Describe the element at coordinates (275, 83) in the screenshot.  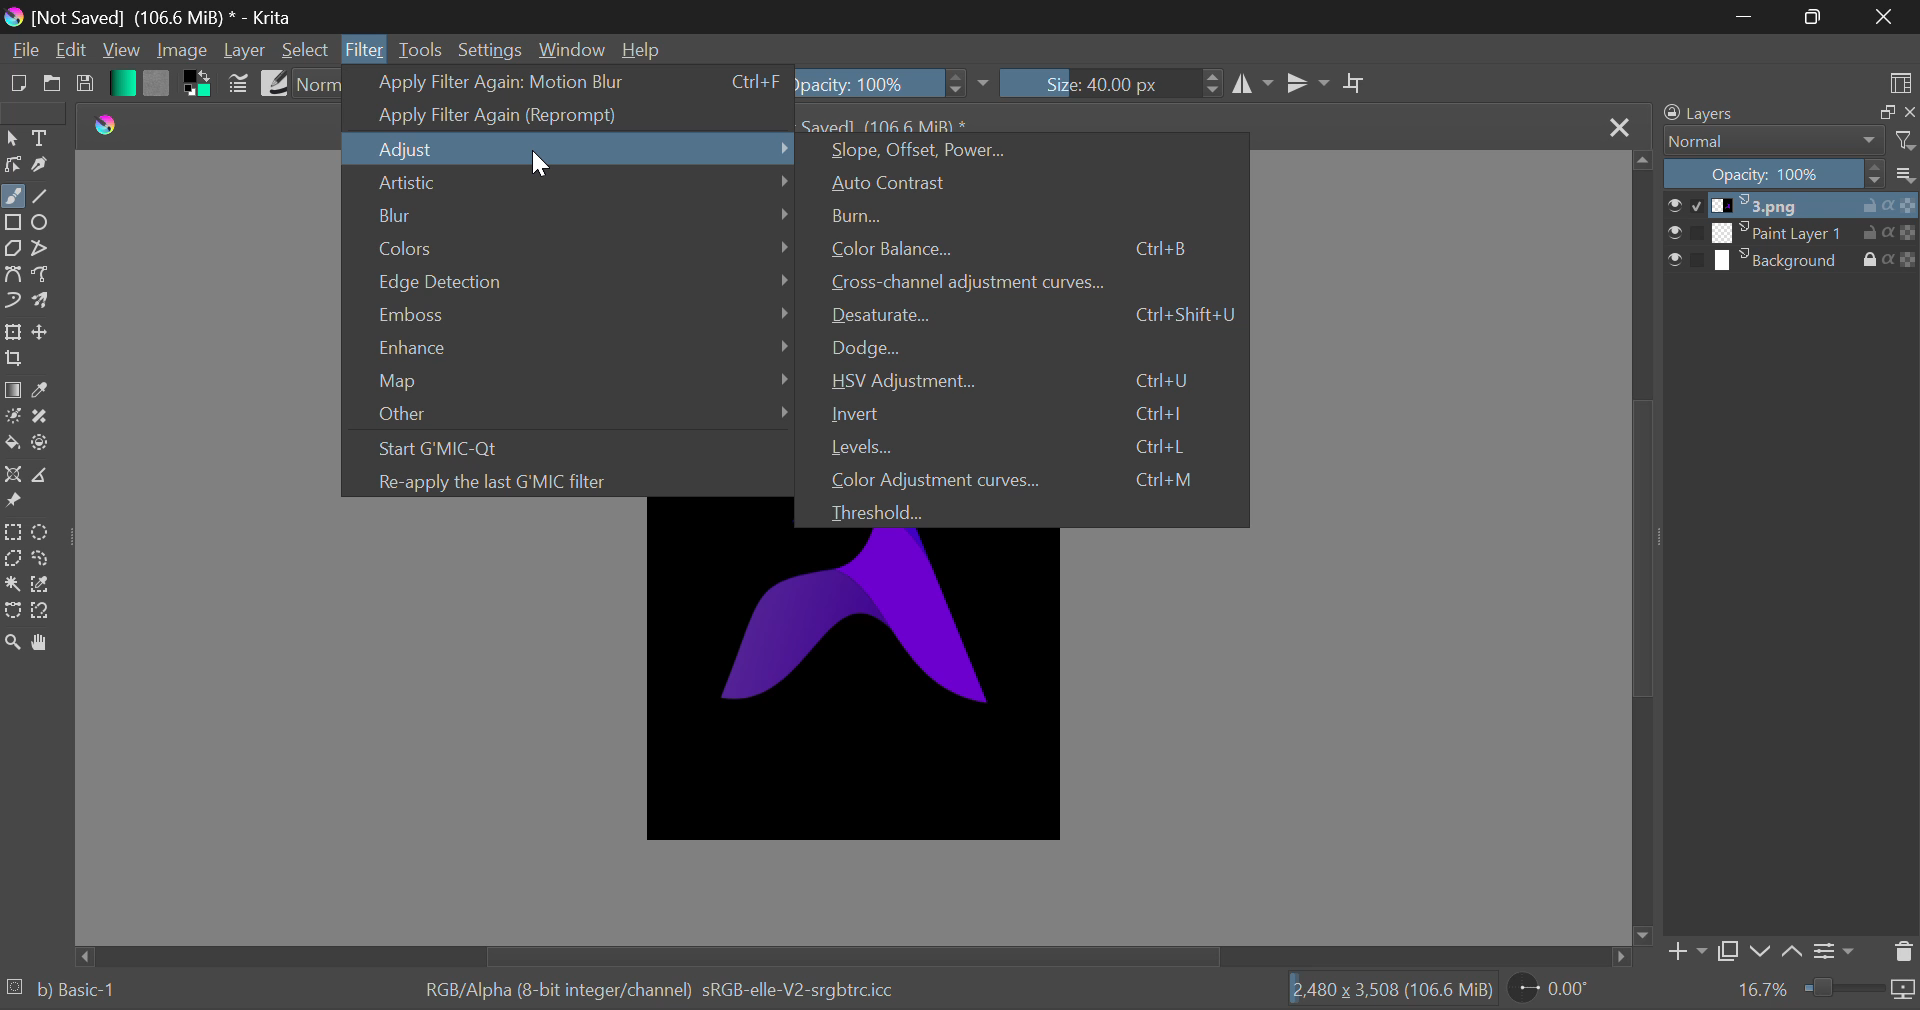
I see `Brush Presets` at that location.